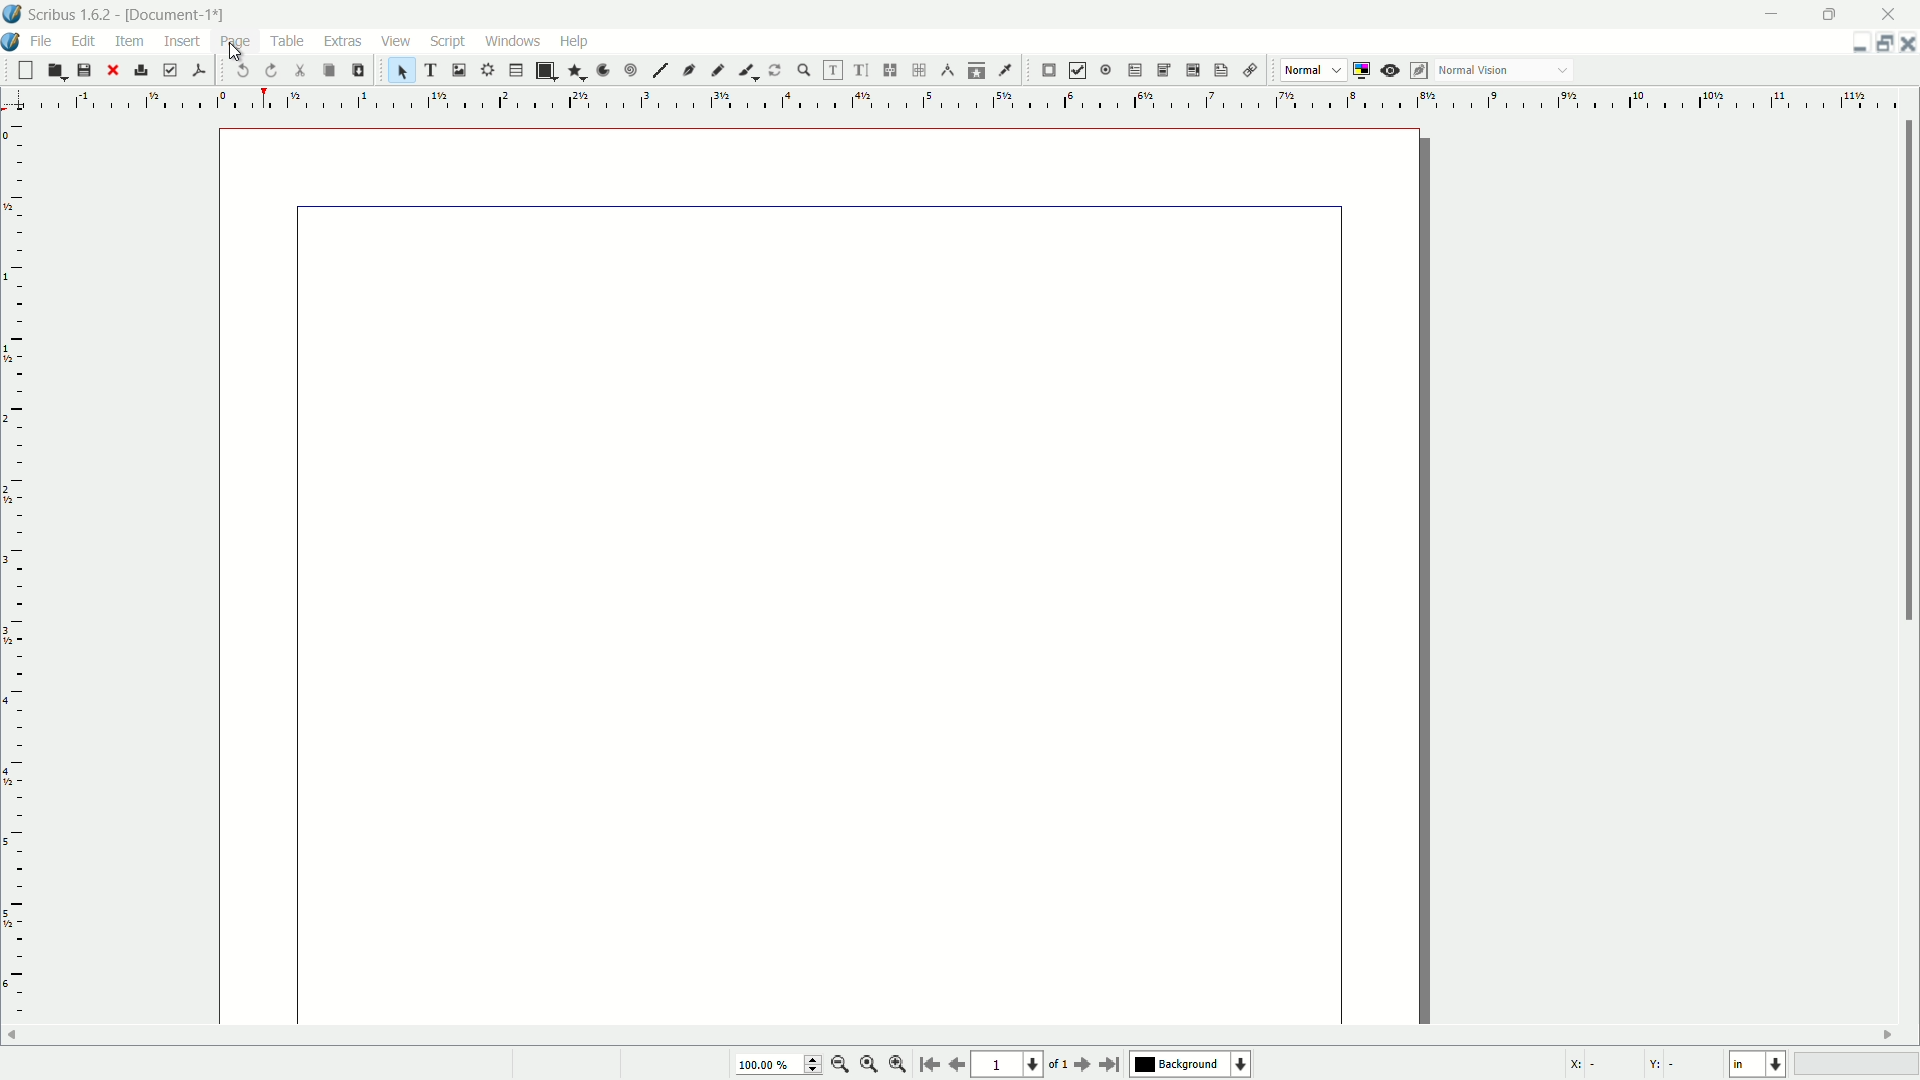 The height and width of the screenshot is (1080, 1920). Describe the element at coordinates (84, 71) in the screenshot. I see `save` at that location.